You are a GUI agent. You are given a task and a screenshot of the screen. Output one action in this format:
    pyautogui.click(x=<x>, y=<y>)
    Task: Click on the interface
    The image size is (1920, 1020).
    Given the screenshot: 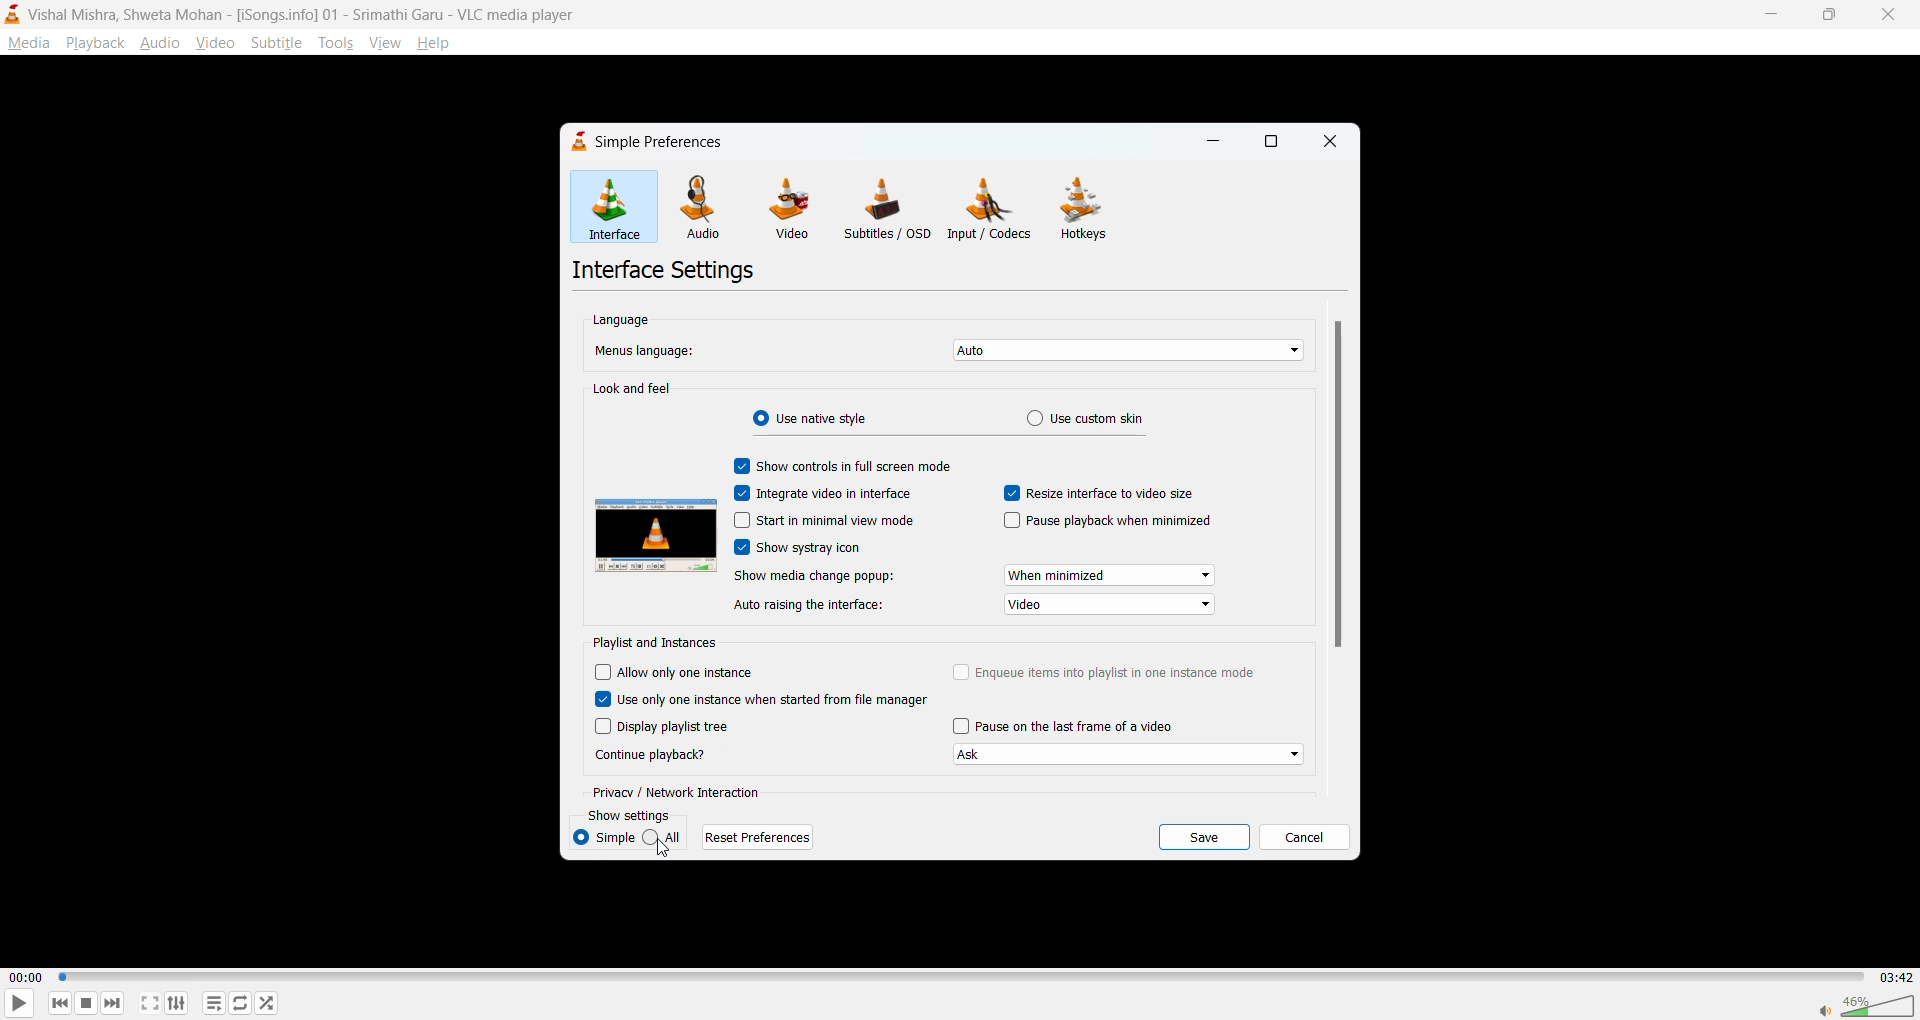 What is the action you would take?
    pyautogui.click(x=624, y=210)
    